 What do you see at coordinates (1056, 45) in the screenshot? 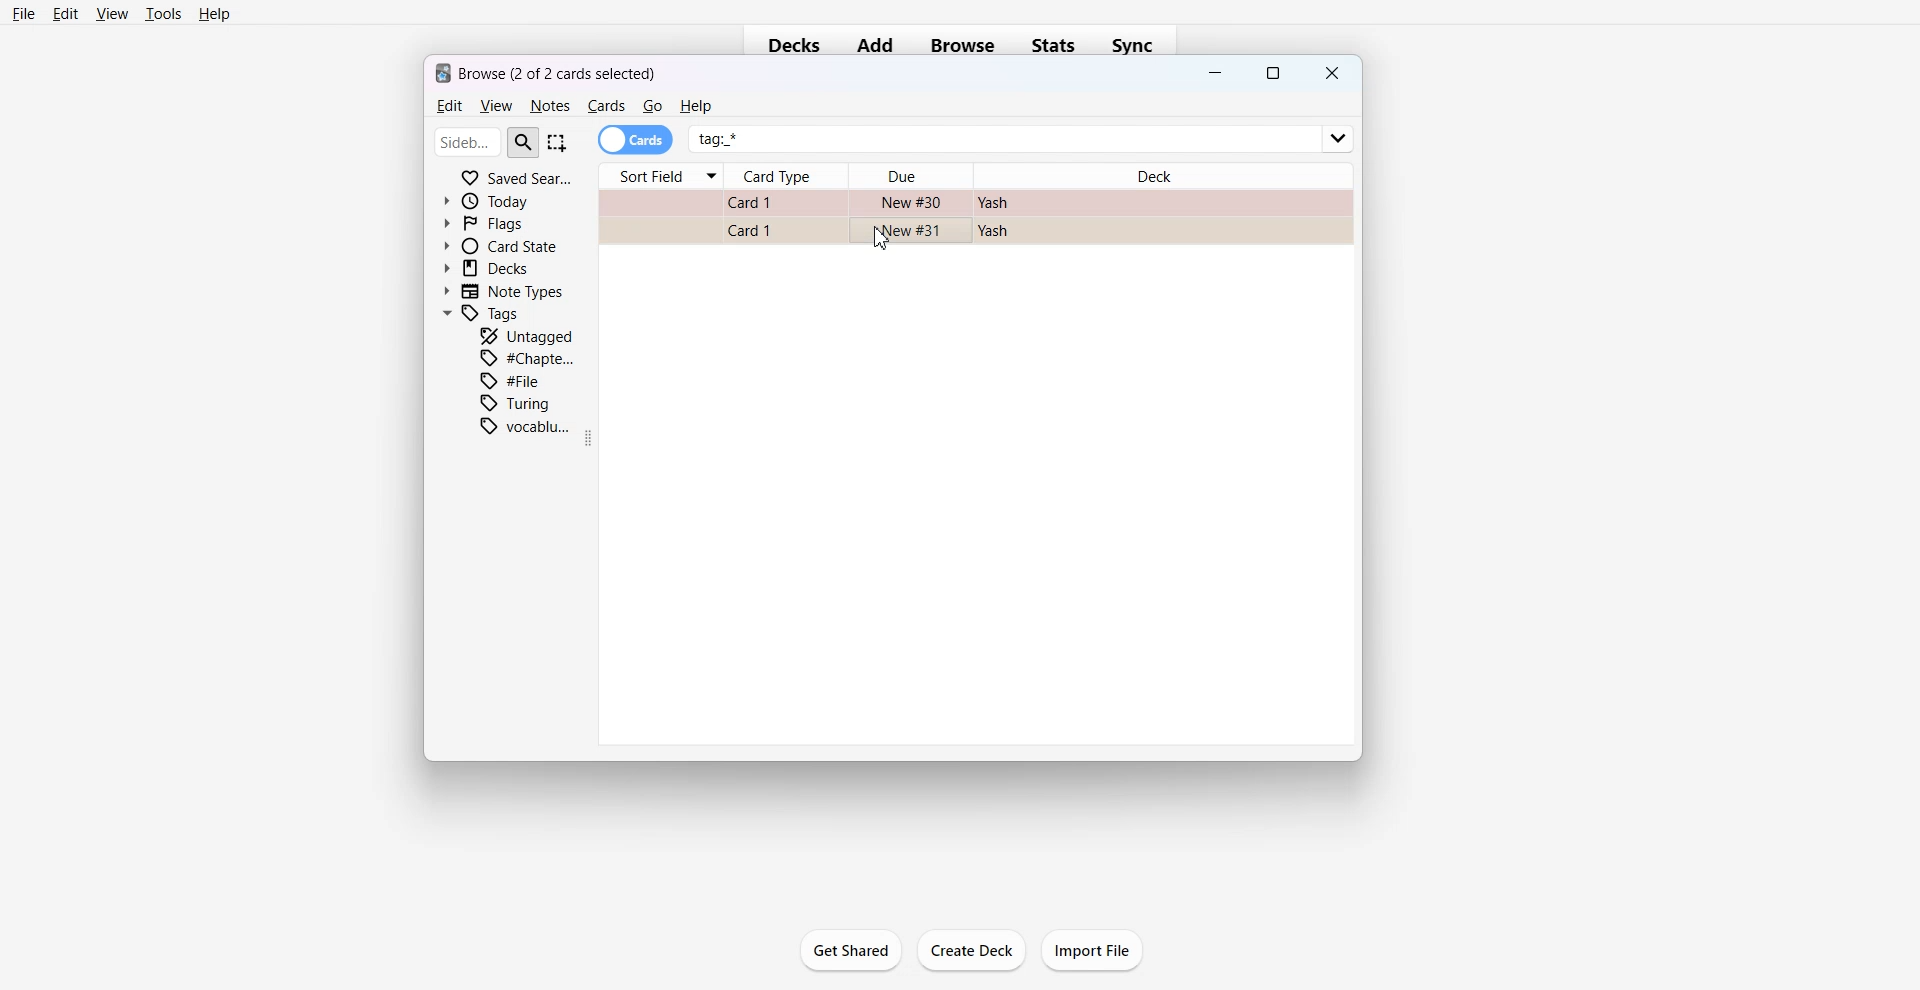
I see `Stats` at bounding box center [1056, 45].